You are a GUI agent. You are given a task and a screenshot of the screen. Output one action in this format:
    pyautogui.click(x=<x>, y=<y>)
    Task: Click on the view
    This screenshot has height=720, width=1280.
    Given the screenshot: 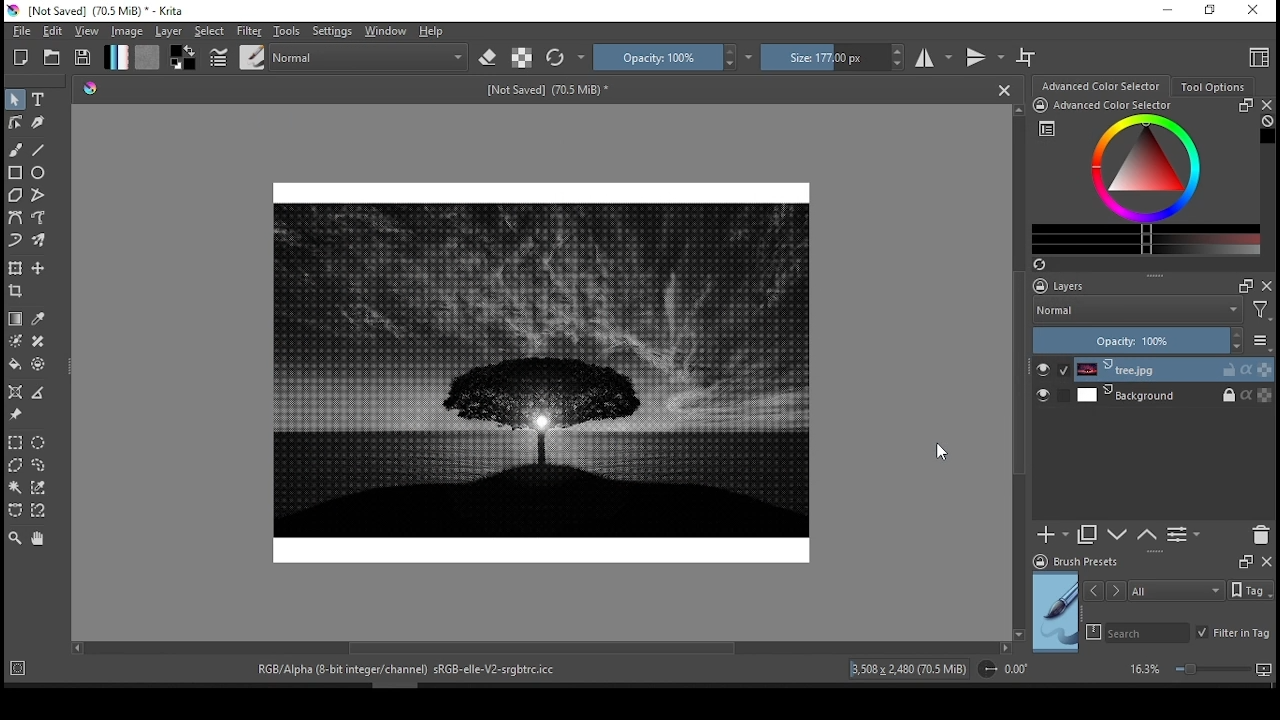 What is the action you would take?
    pyautogui.click(x=87, y=31)
    